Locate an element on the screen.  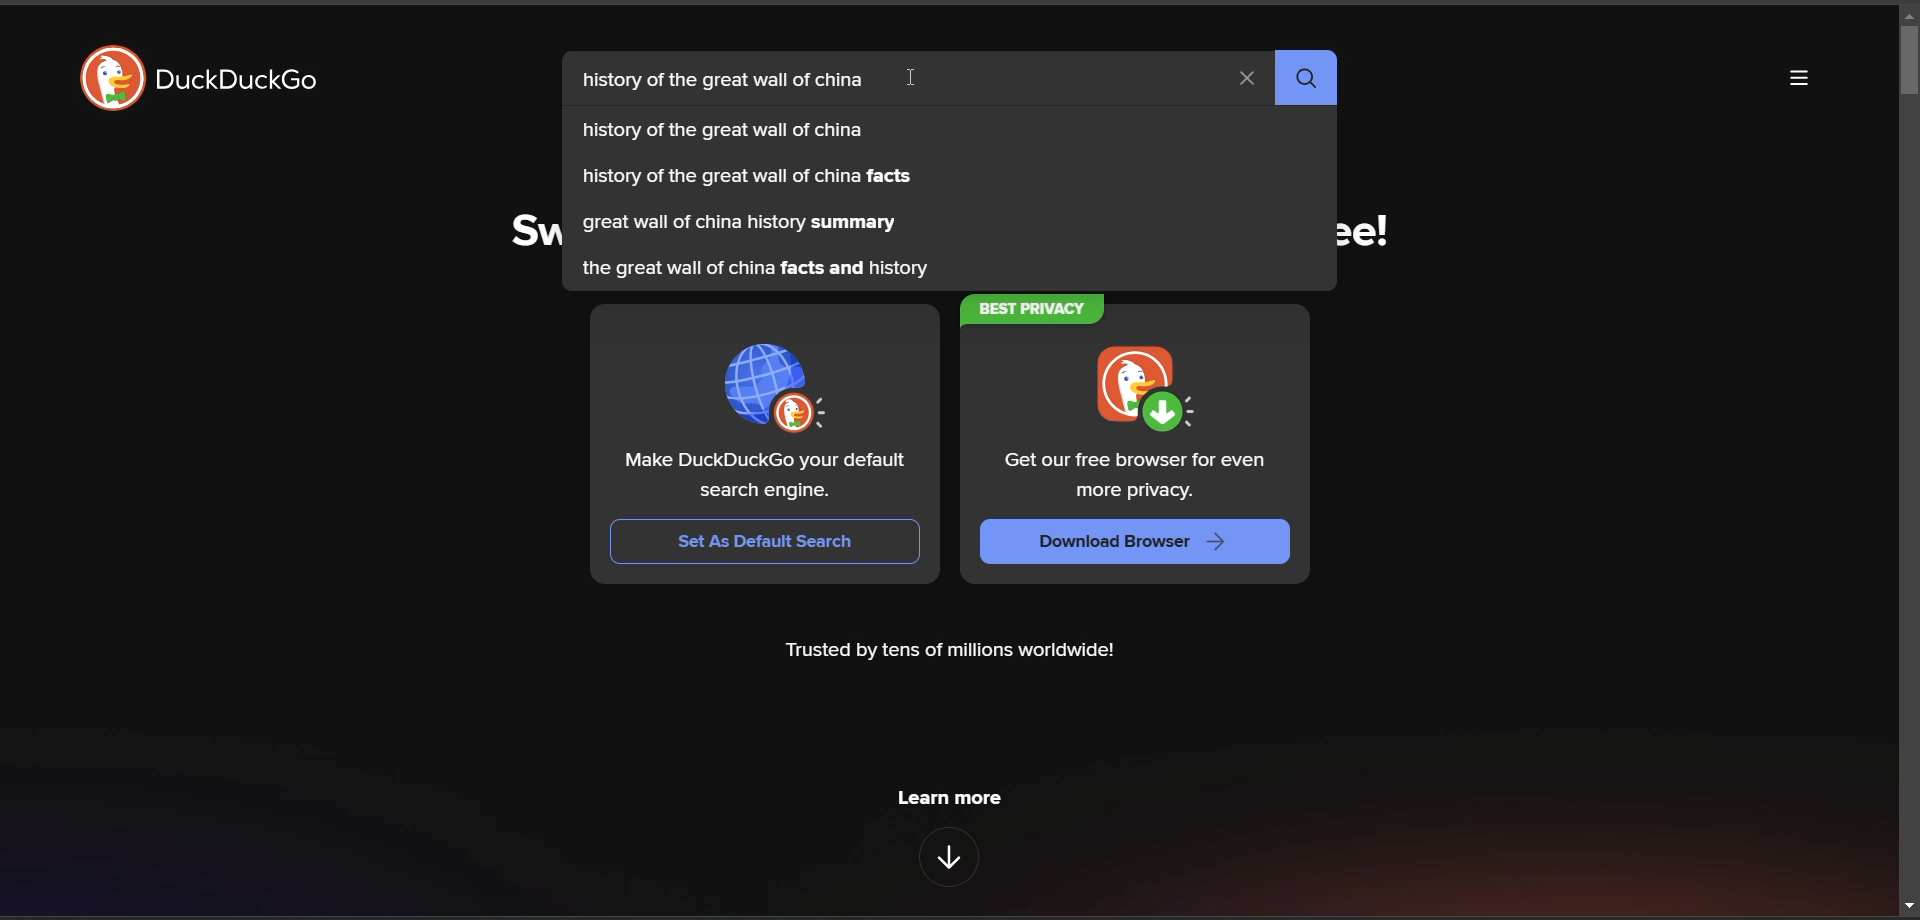
features is located at coordinates (948, 857).